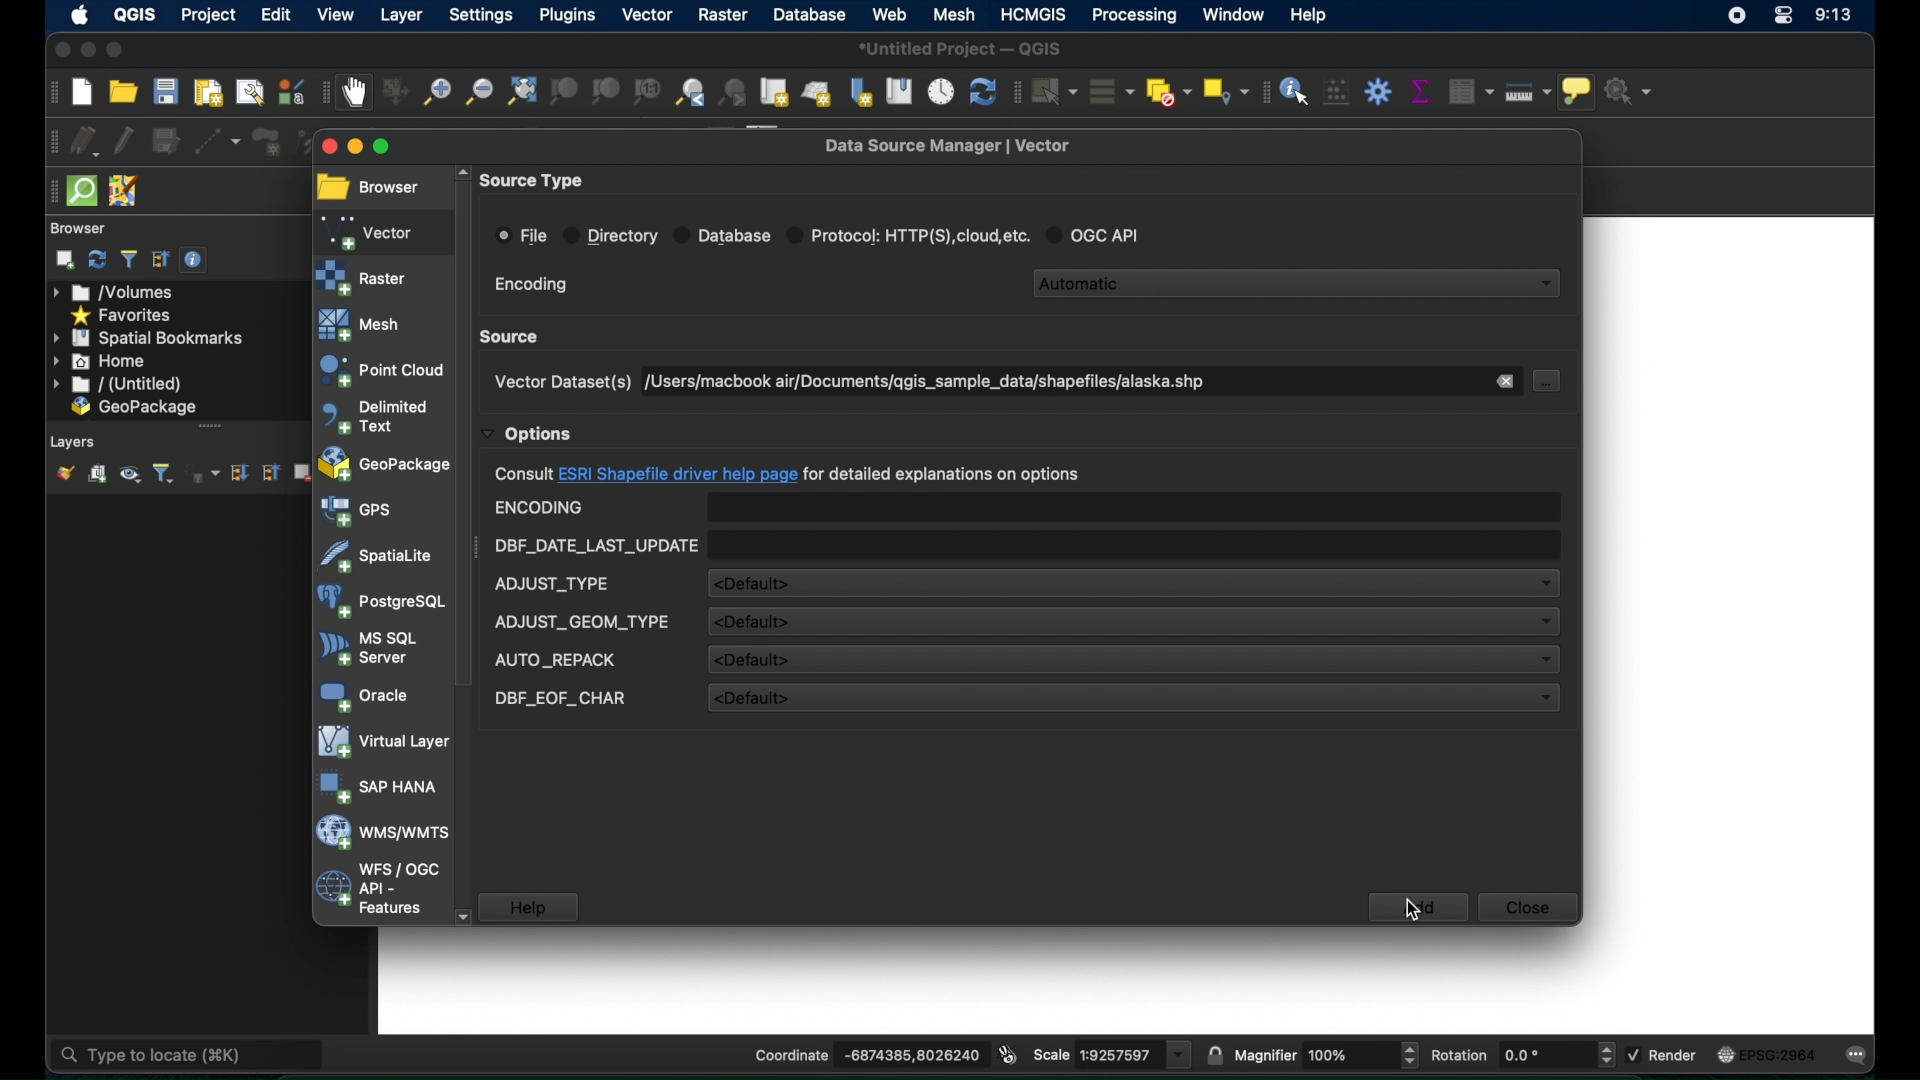 This screenshot has height=1080, width=1920. I want to click on no action selected, so click(1636, 91).